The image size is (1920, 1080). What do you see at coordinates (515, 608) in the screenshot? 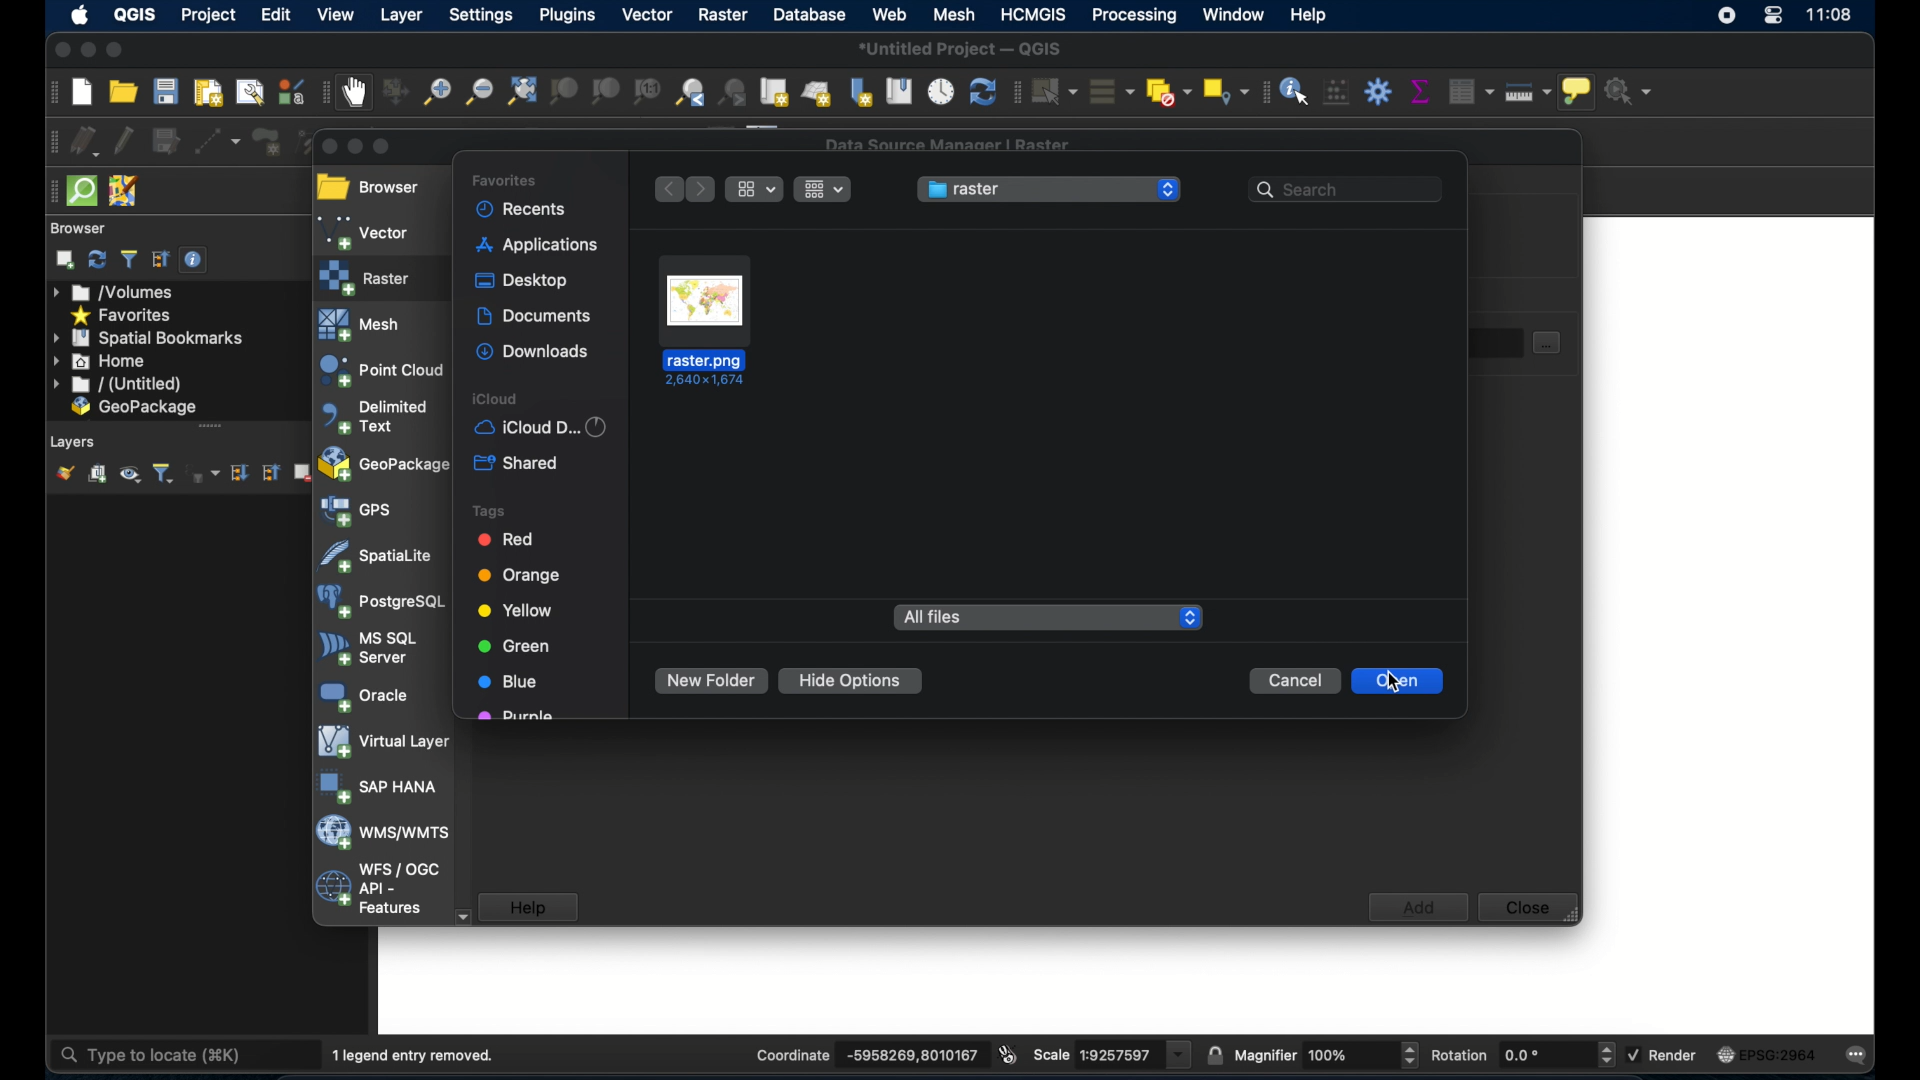
I see `yellow` at bounding box center [515, 608].